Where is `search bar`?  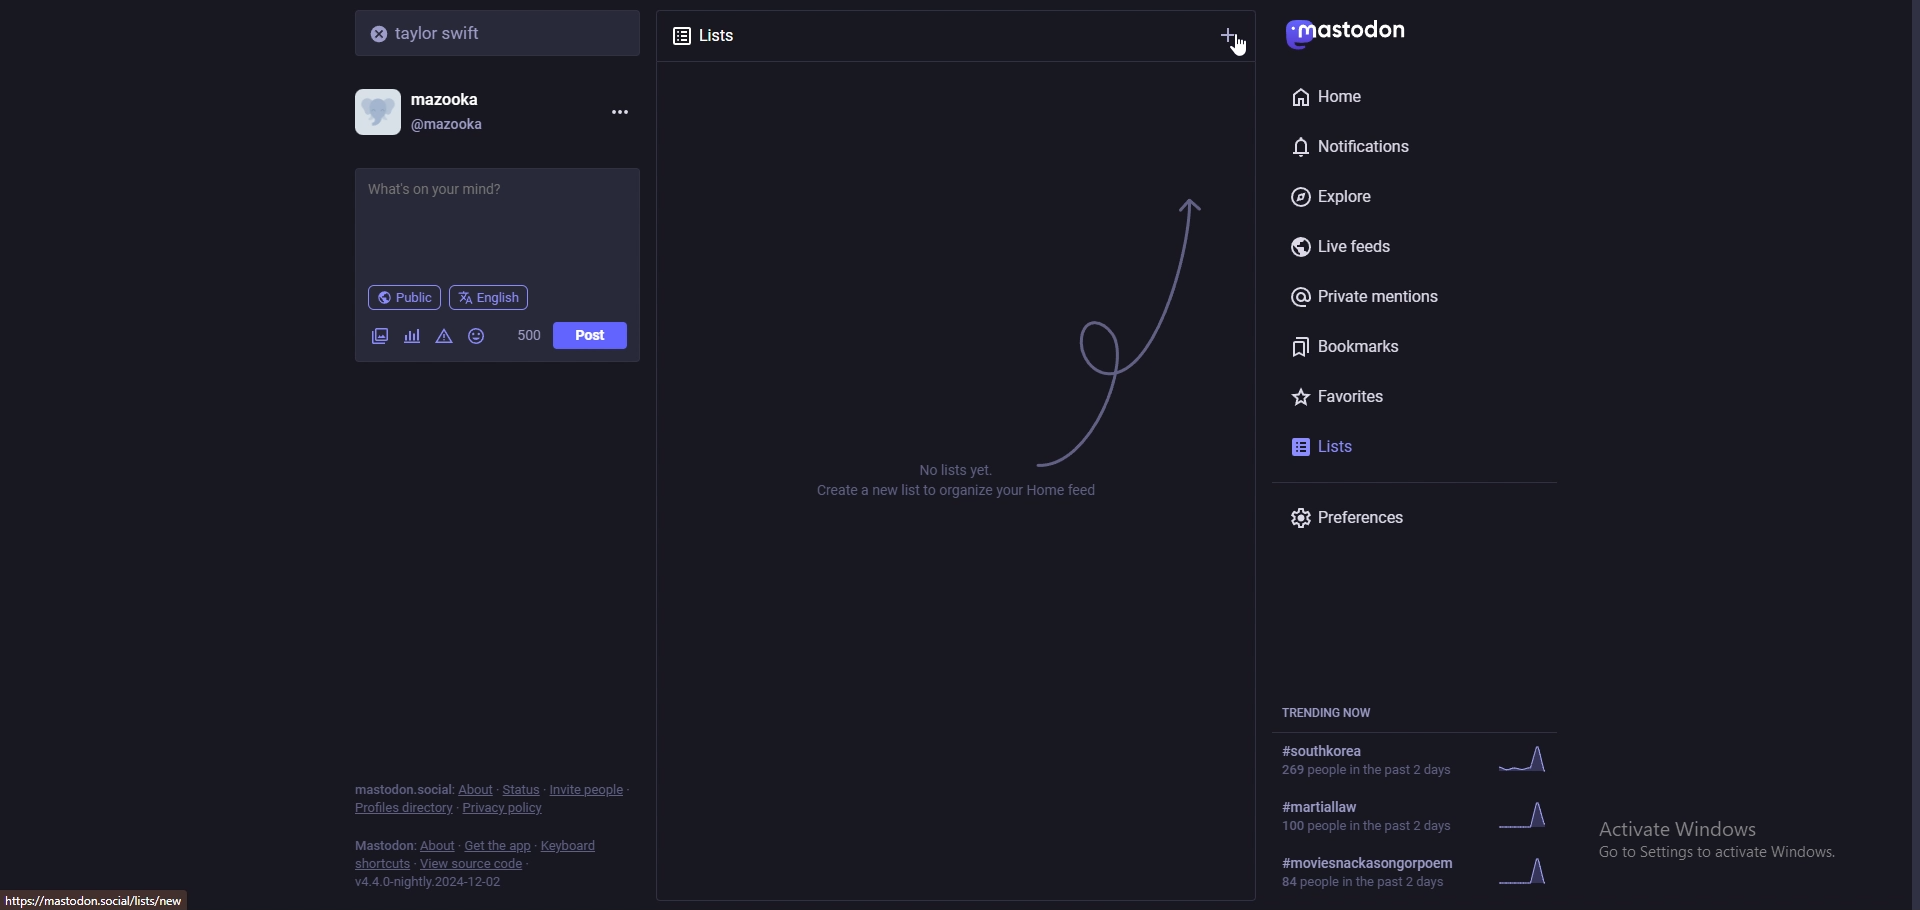 search bar is located at coordinates (500, 32).